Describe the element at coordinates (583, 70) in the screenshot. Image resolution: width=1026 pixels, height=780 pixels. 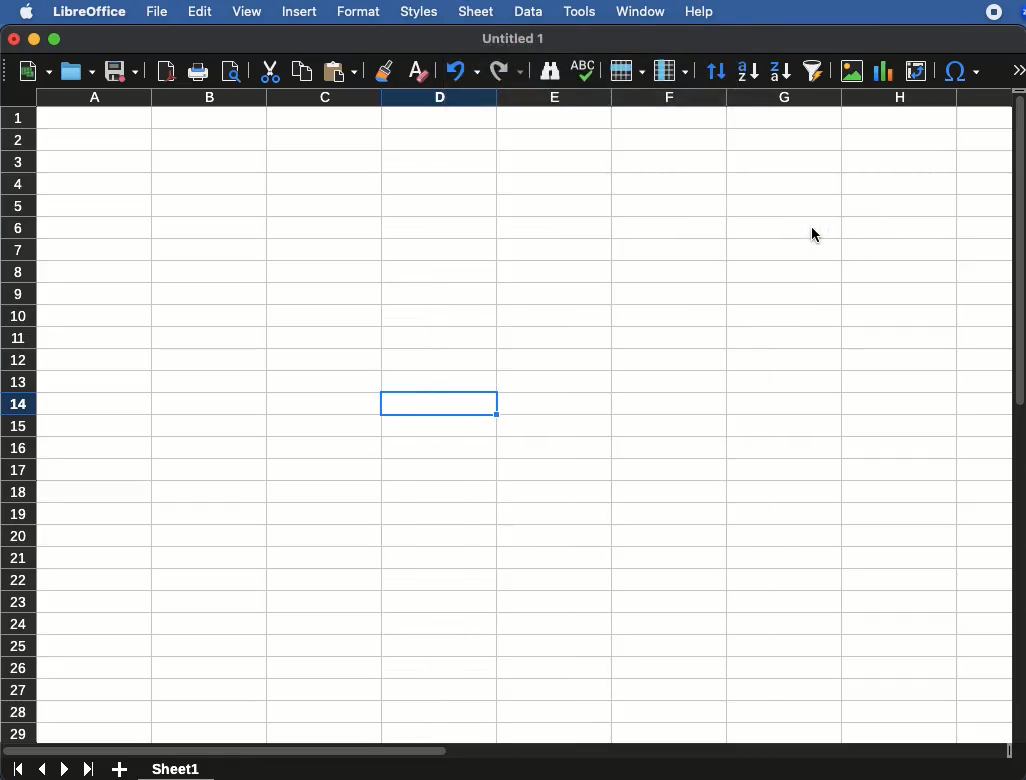
I see `spell check` at that location.